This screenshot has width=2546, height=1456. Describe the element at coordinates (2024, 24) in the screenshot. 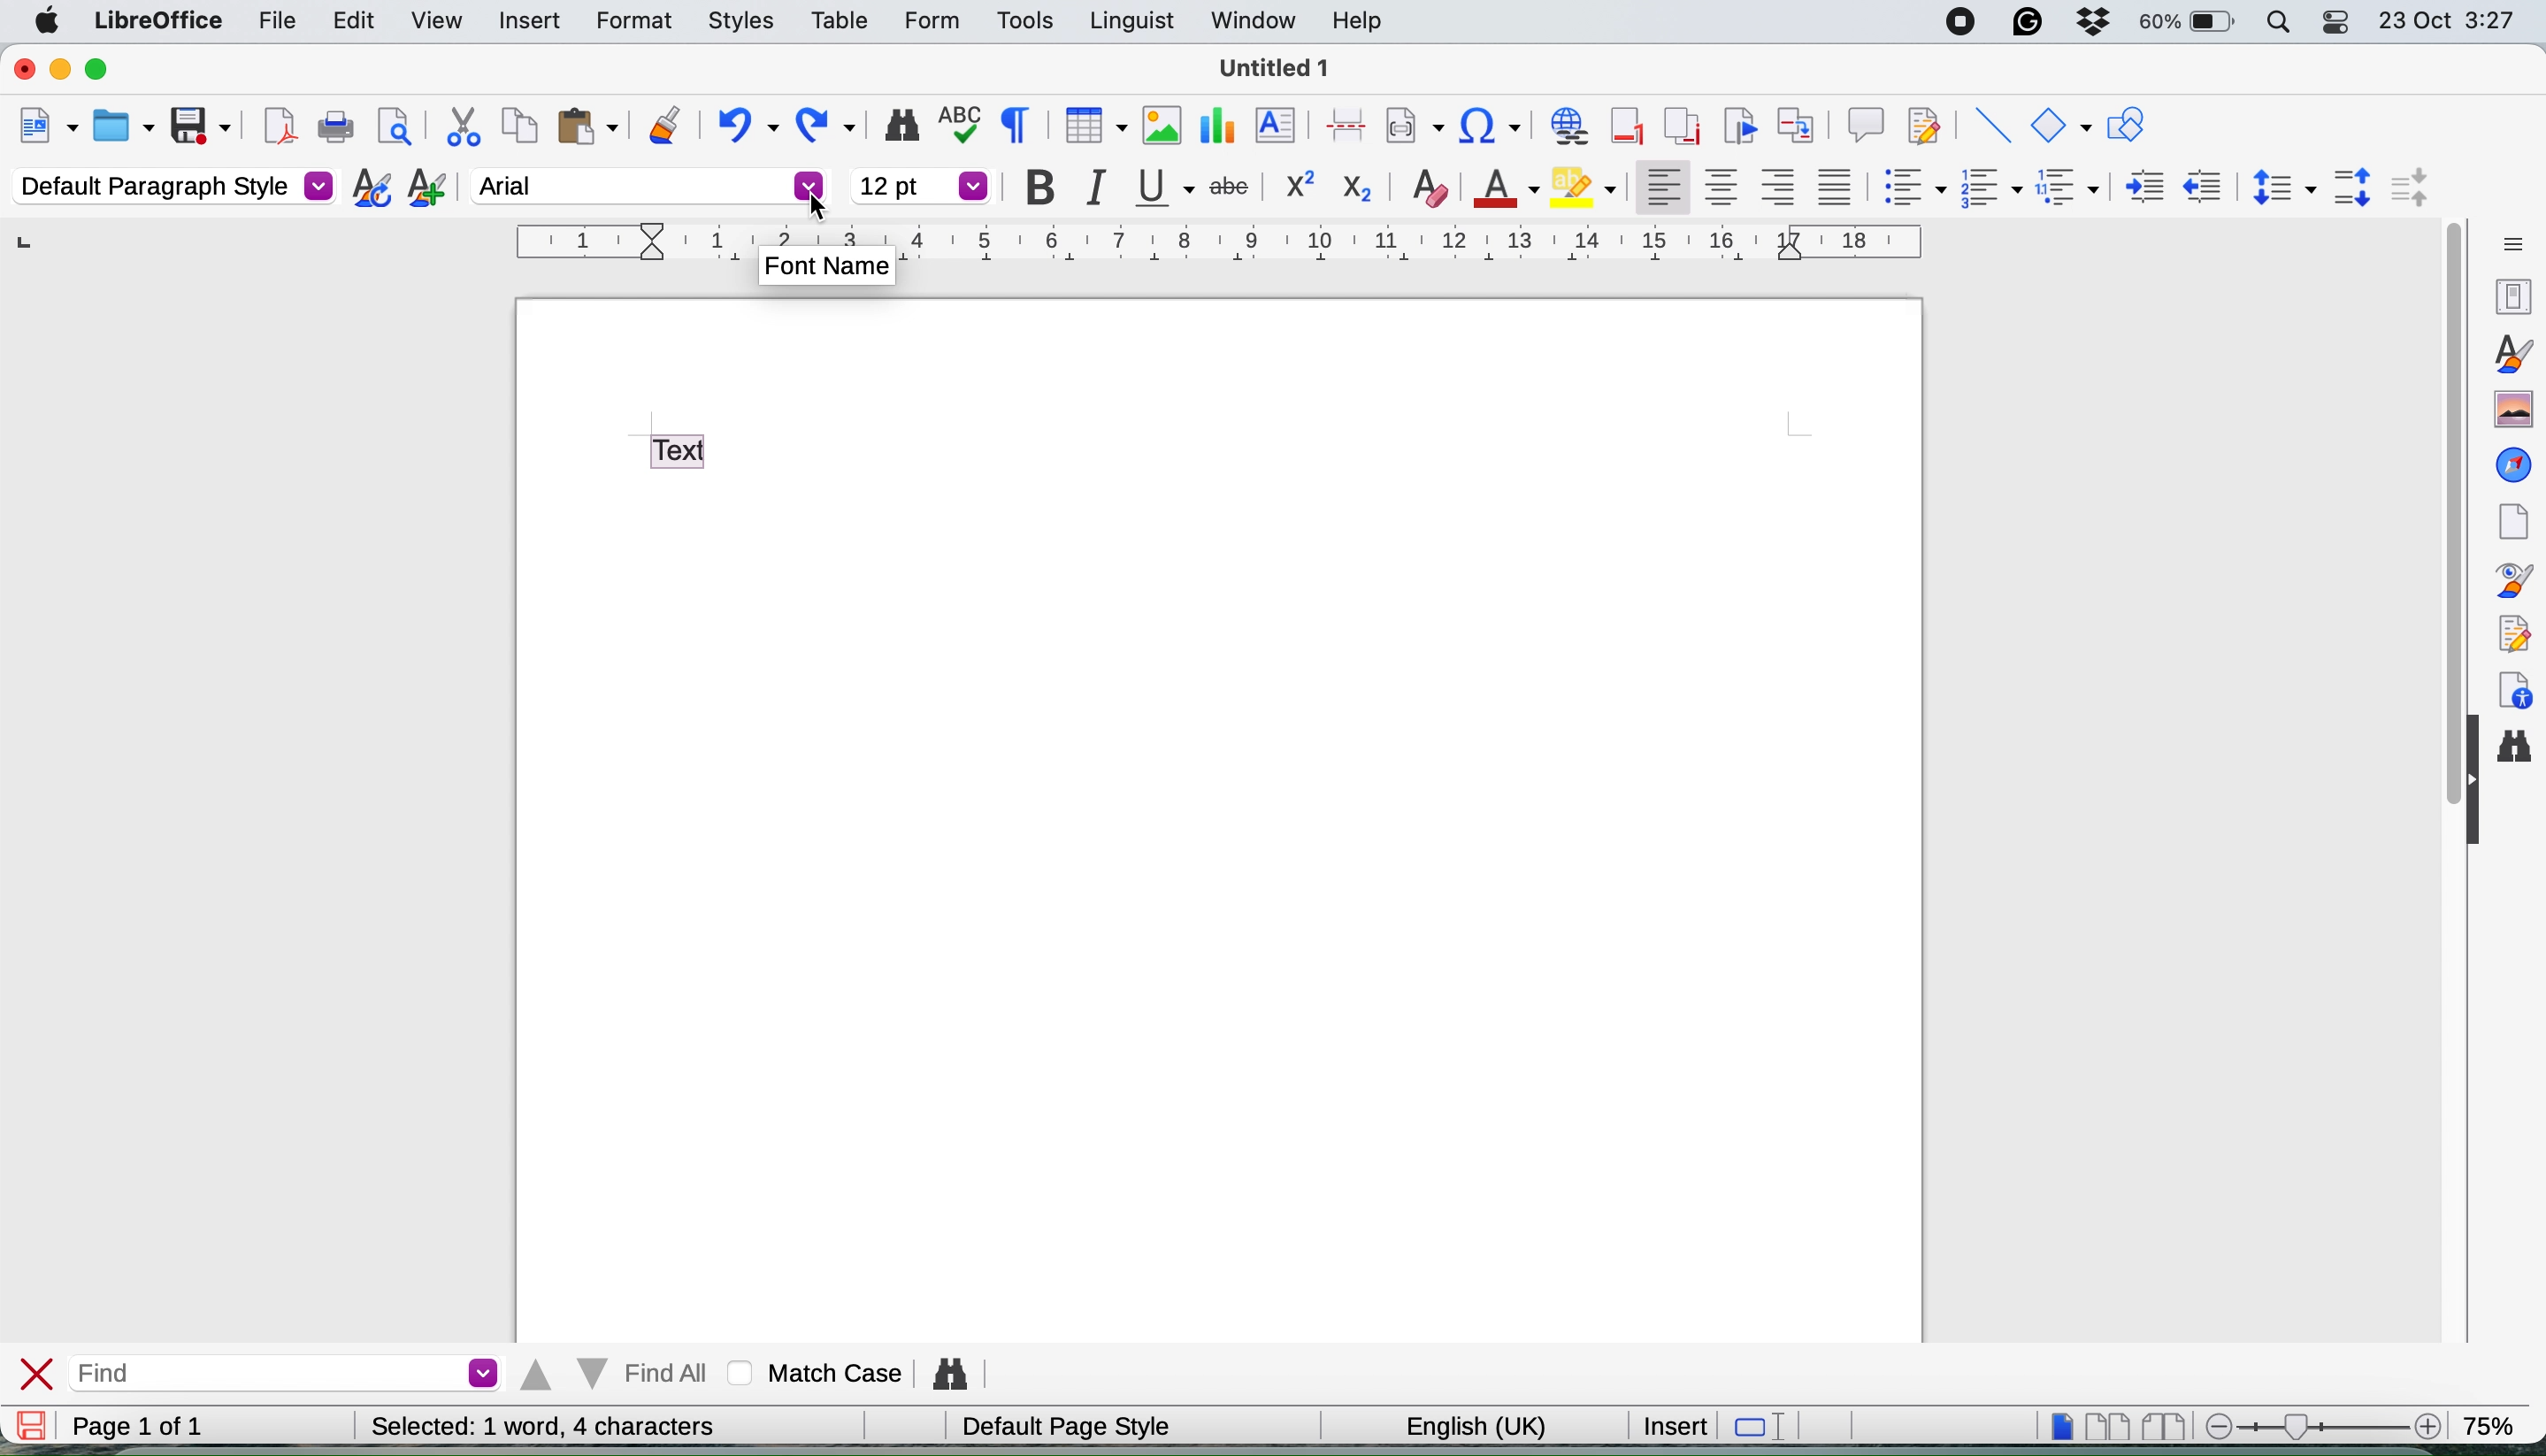

I see `grammarly` at that location.